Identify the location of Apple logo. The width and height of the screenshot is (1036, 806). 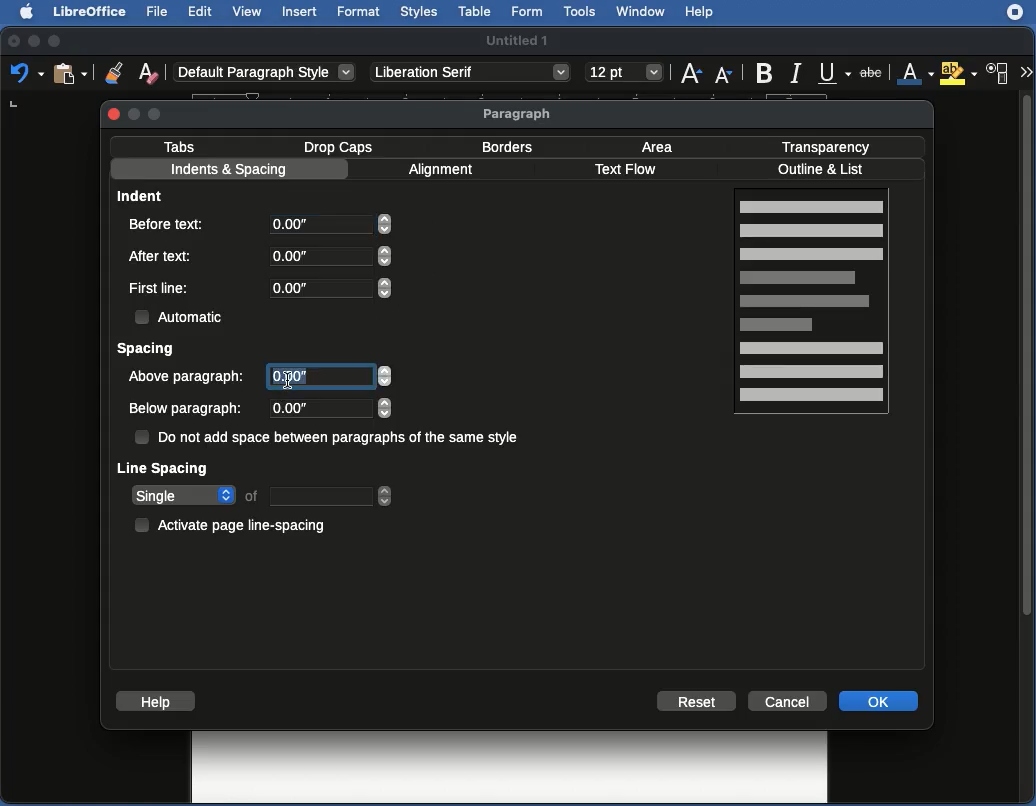
(21, 11).